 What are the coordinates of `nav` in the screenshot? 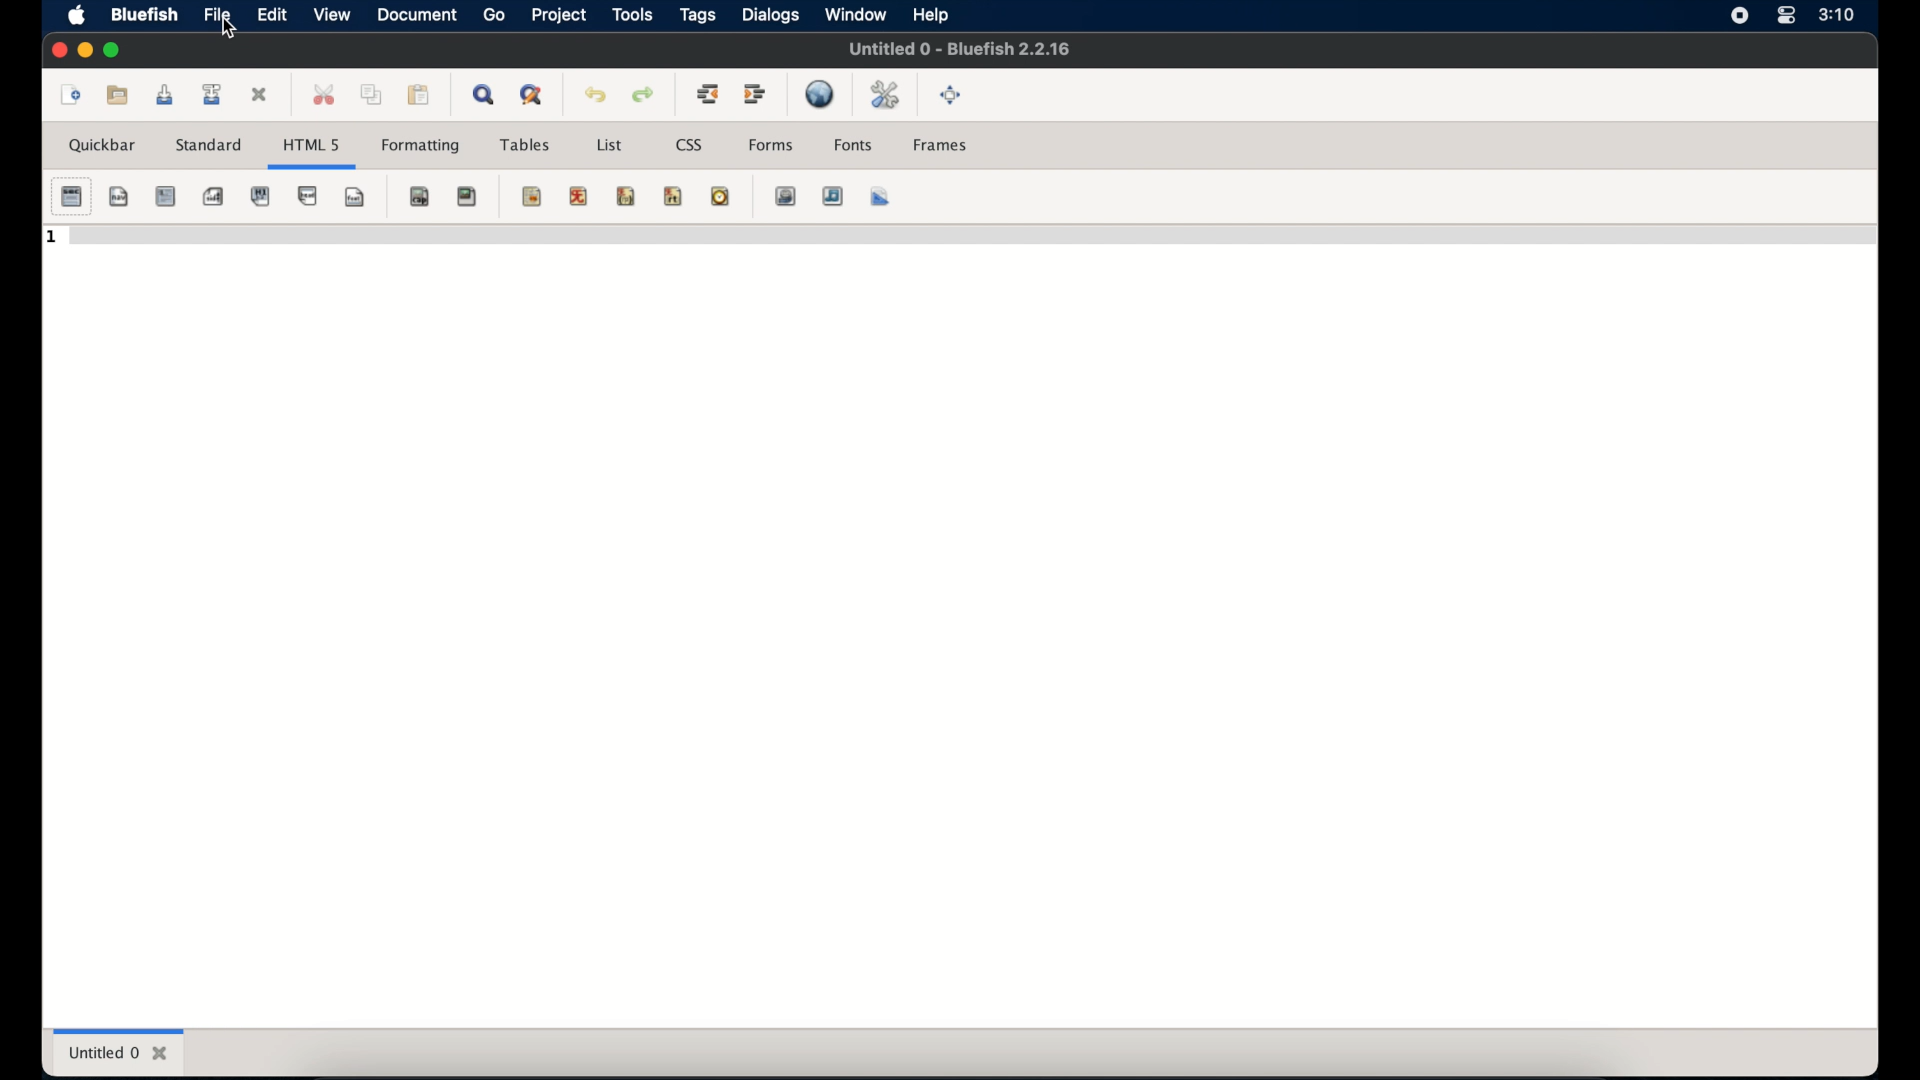 It's located at (120, 196).